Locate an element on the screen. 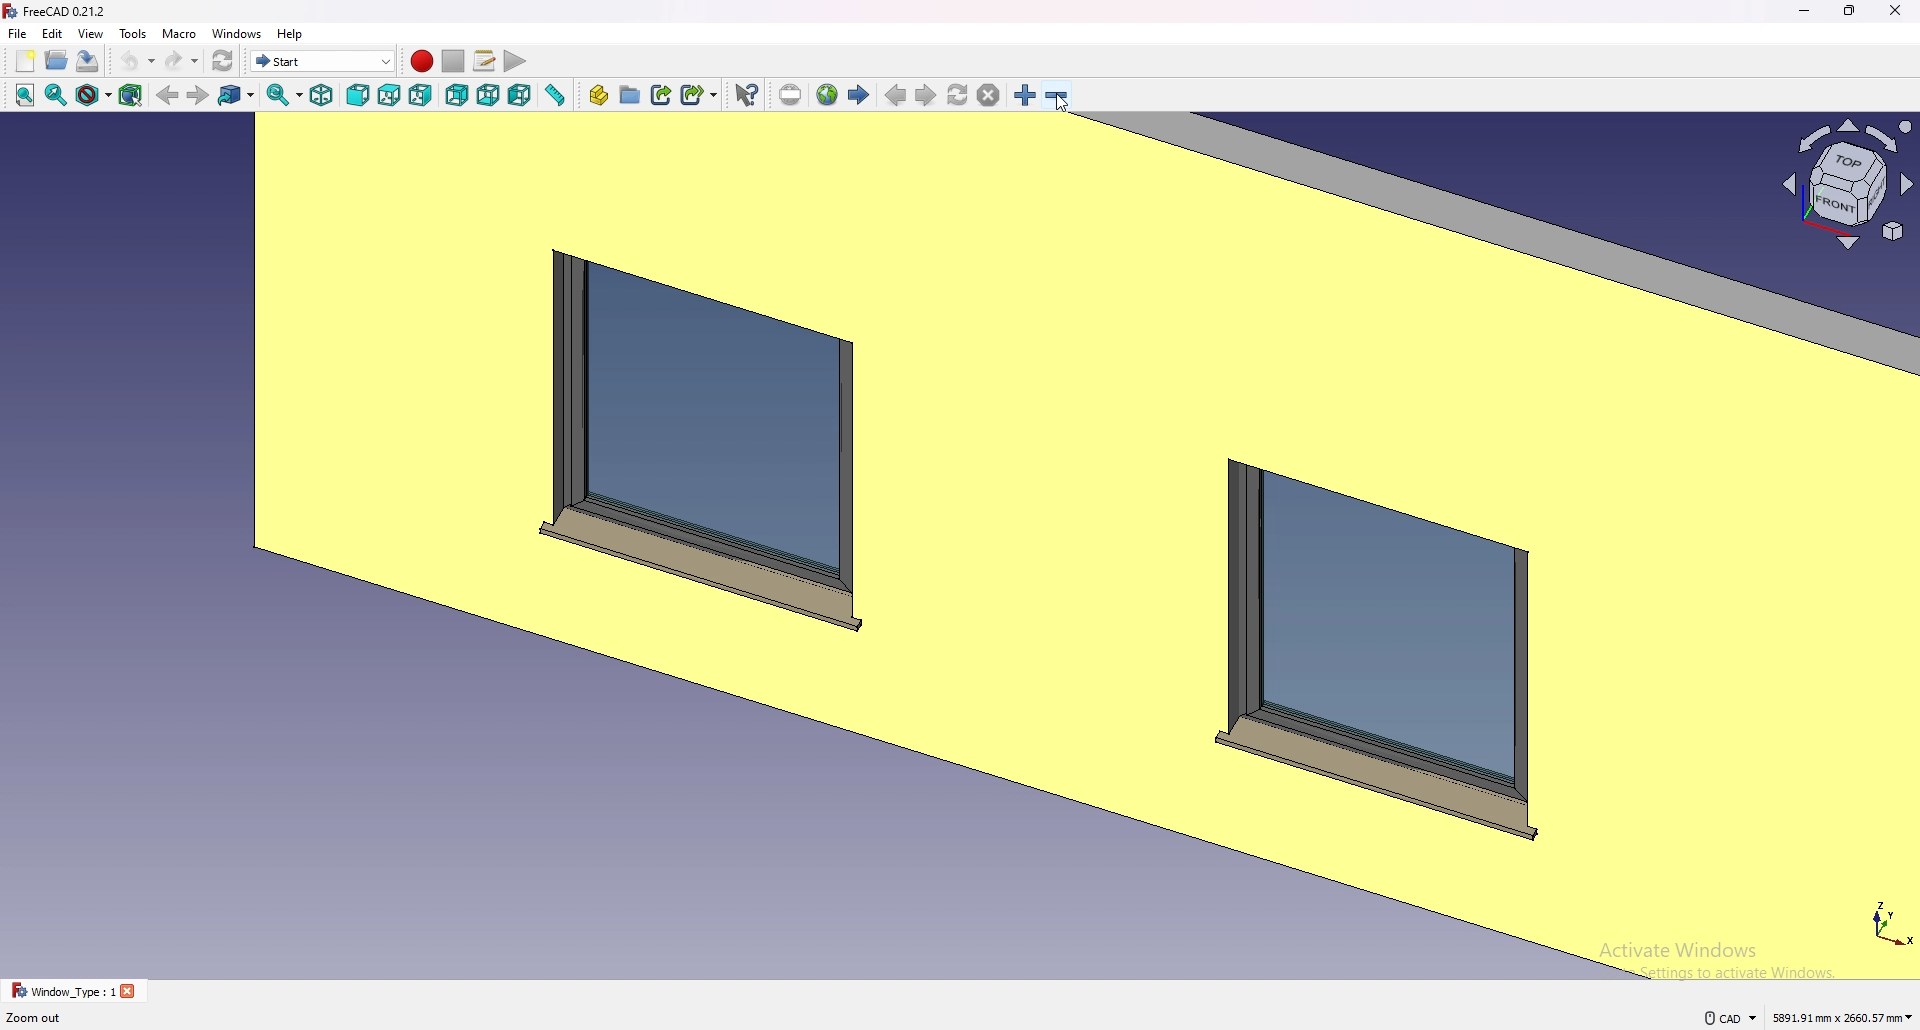 The width and height of the screenshot is (1920, 1030). whats this? is located at coordinates (746, 94).